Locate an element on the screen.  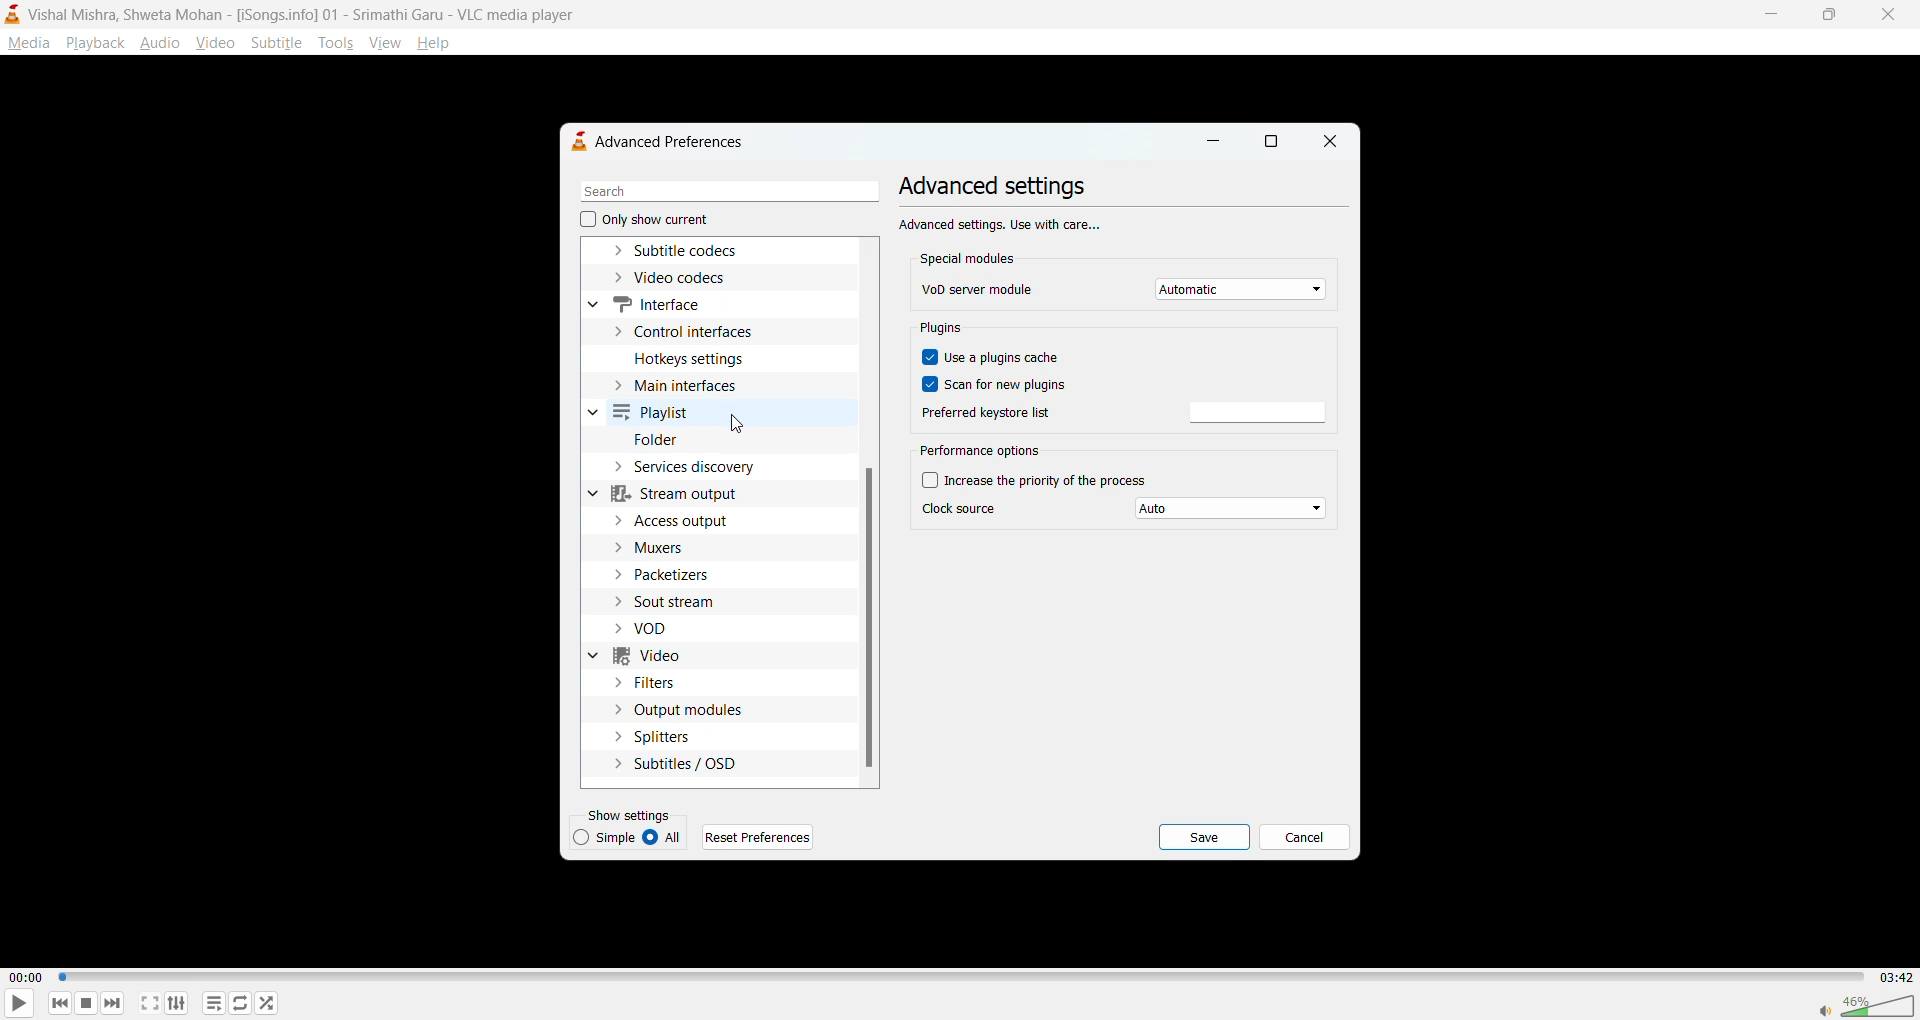
advanced settings is located at coordinates (993, 188).